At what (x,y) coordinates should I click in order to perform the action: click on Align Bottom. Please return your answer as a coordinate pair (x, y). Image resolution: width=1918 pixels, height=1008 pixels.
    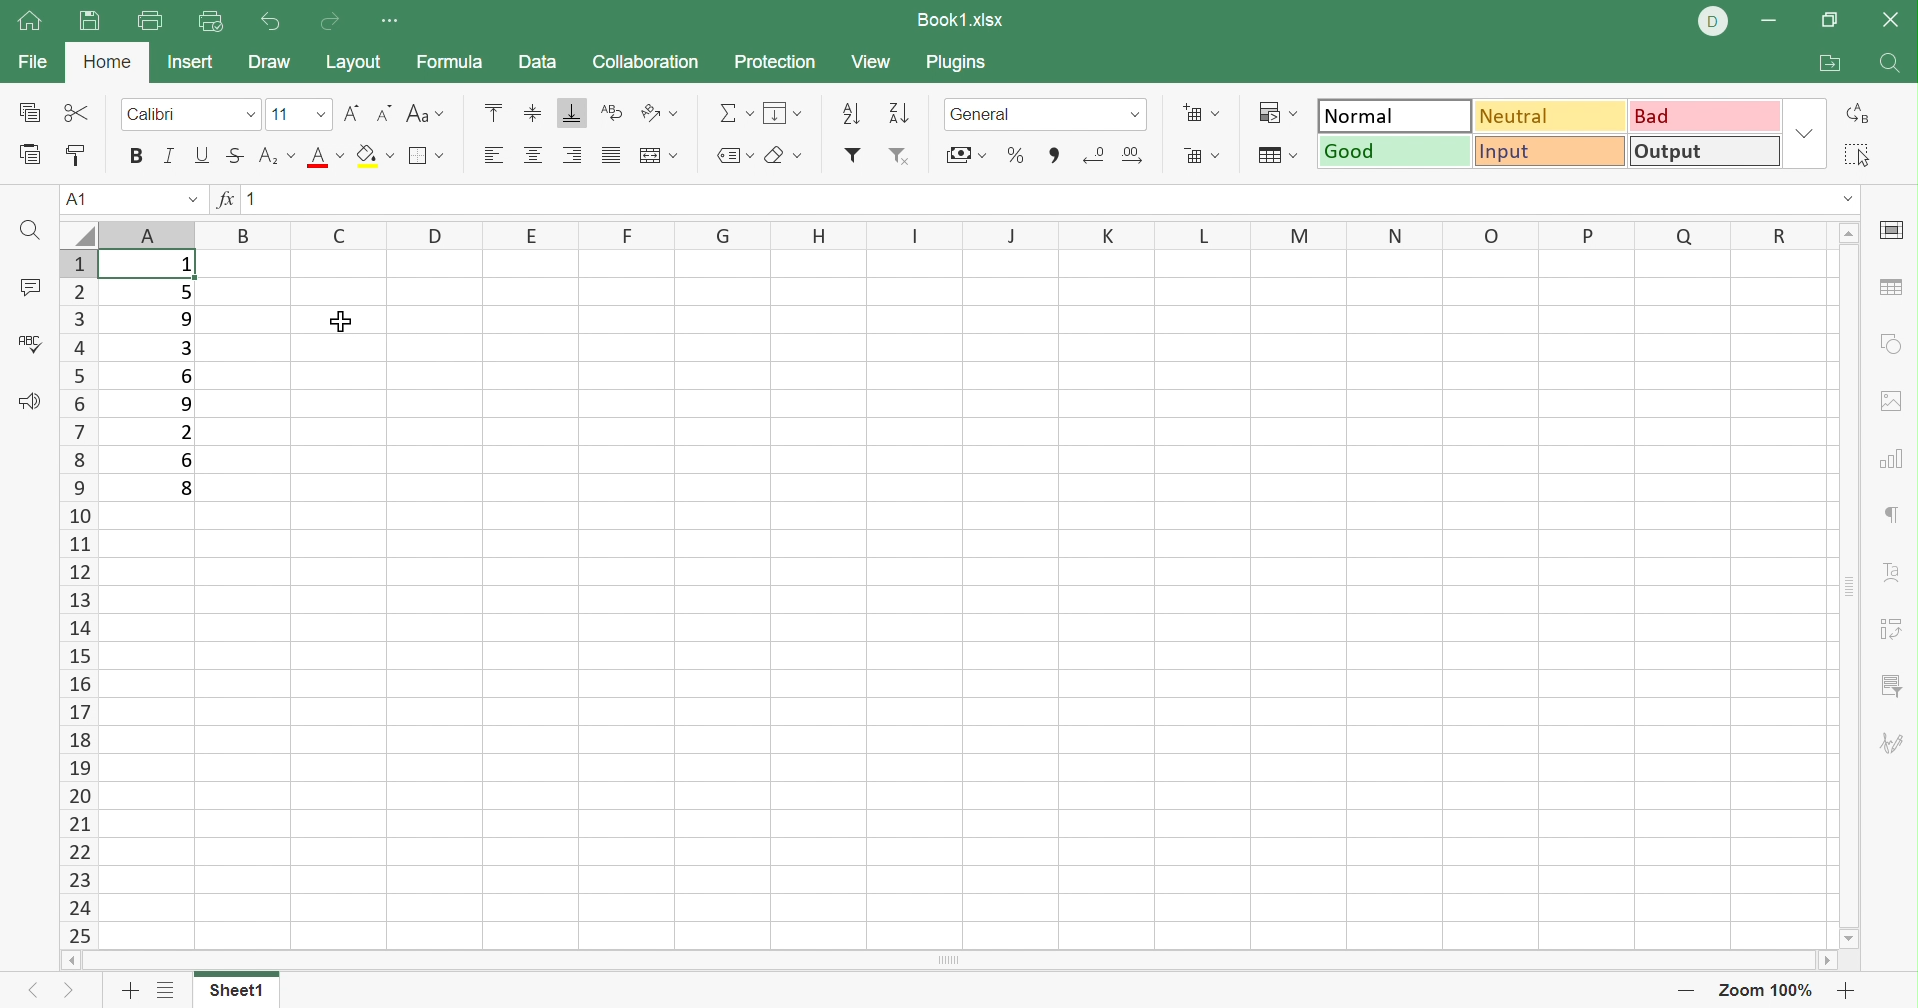
    Looking at the image, I should click on (571, 113).